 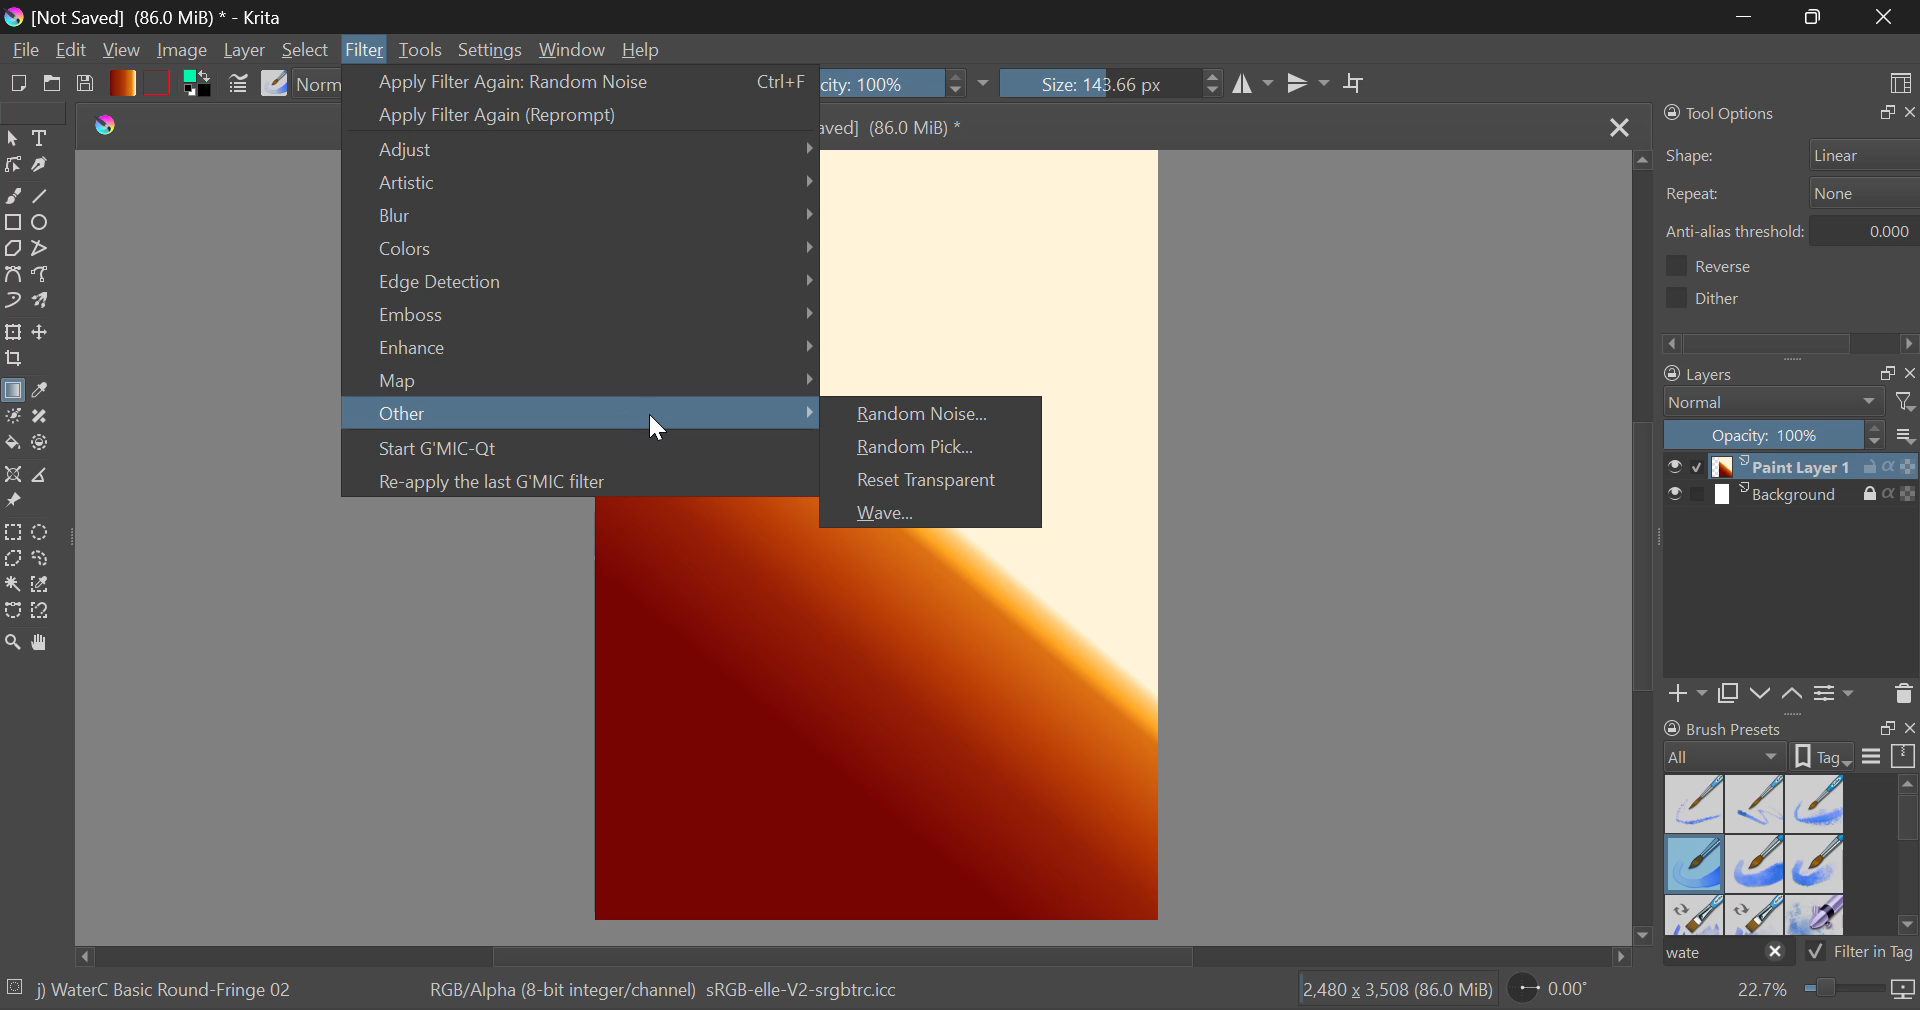 I want to click on Map, so click(x=578, y=378).